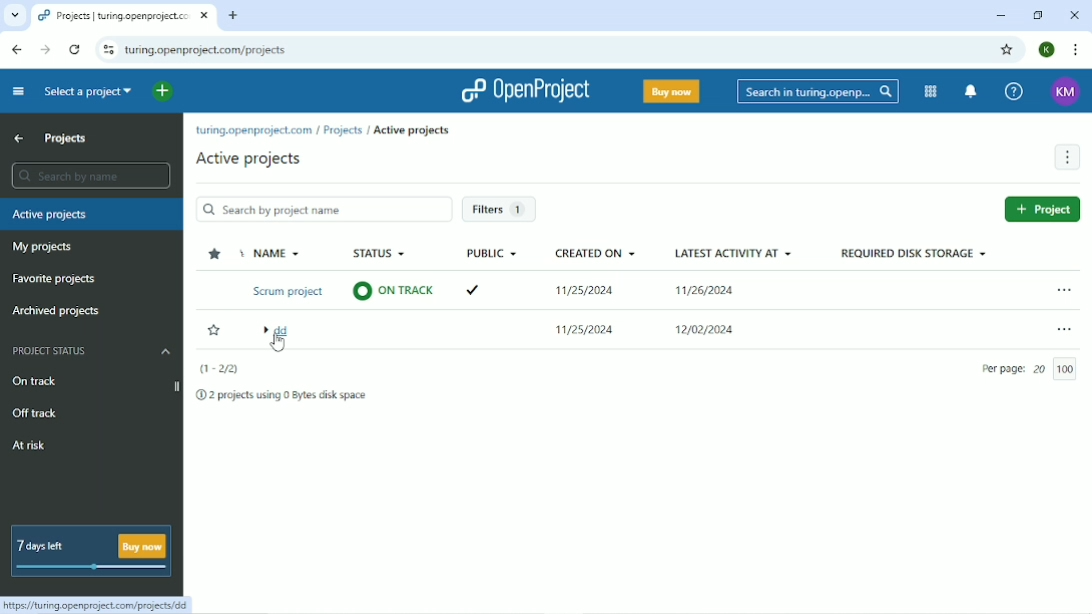  What do you see at coordinates (29, 448) in the screenshot?
I see `At risk` at bounding box center [29, 448].